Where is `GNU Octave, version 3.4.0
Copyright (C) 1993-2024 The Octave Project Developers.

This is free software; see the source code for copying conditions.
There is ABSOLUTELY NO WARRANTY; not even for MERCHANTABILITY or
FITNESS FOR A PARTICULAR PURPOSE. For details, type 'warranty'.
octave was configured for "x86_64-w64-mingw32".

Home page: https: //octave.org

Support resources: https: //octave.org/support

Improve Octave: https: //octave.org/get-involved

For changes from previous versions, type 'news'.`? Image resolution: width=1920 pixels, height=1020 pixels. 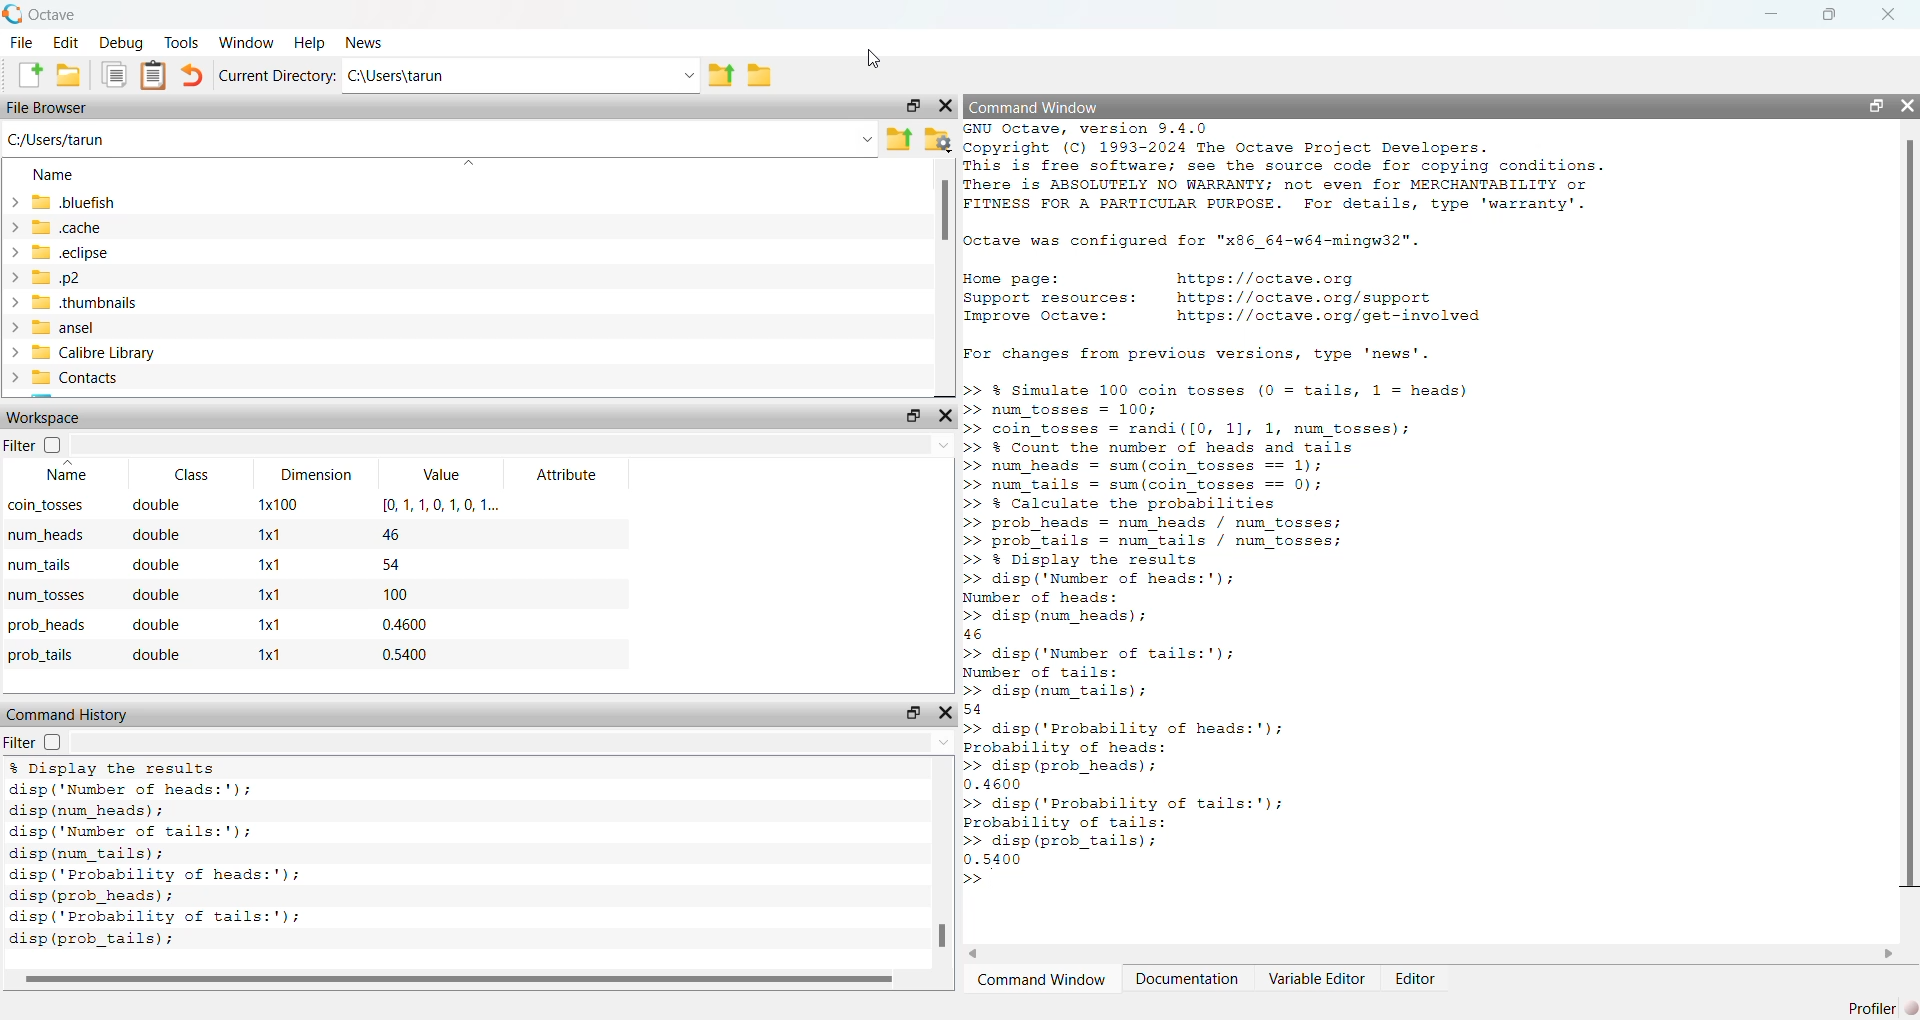
GNU Octave, version 3.4.0
Copyright (C) 1993-2024 The Octave Project Developers.

This is free software; see the source code for copying conditions.
There is ABSOLUTELY NO WARRANTY; not even for MERCHANTABILITY or
FITNESS FOR A PARTICULAR PURPOSE. For details, type 'warranty'.
octave was configured for "x86_64-w64-mingw32".

Home page: https: //octave.org

Support resources: https: //octave.org/support

Improve Octave: https: //octave.org/get-involved

For changes from previous versions, type 'news'. is located at coordinates (1286, 245).